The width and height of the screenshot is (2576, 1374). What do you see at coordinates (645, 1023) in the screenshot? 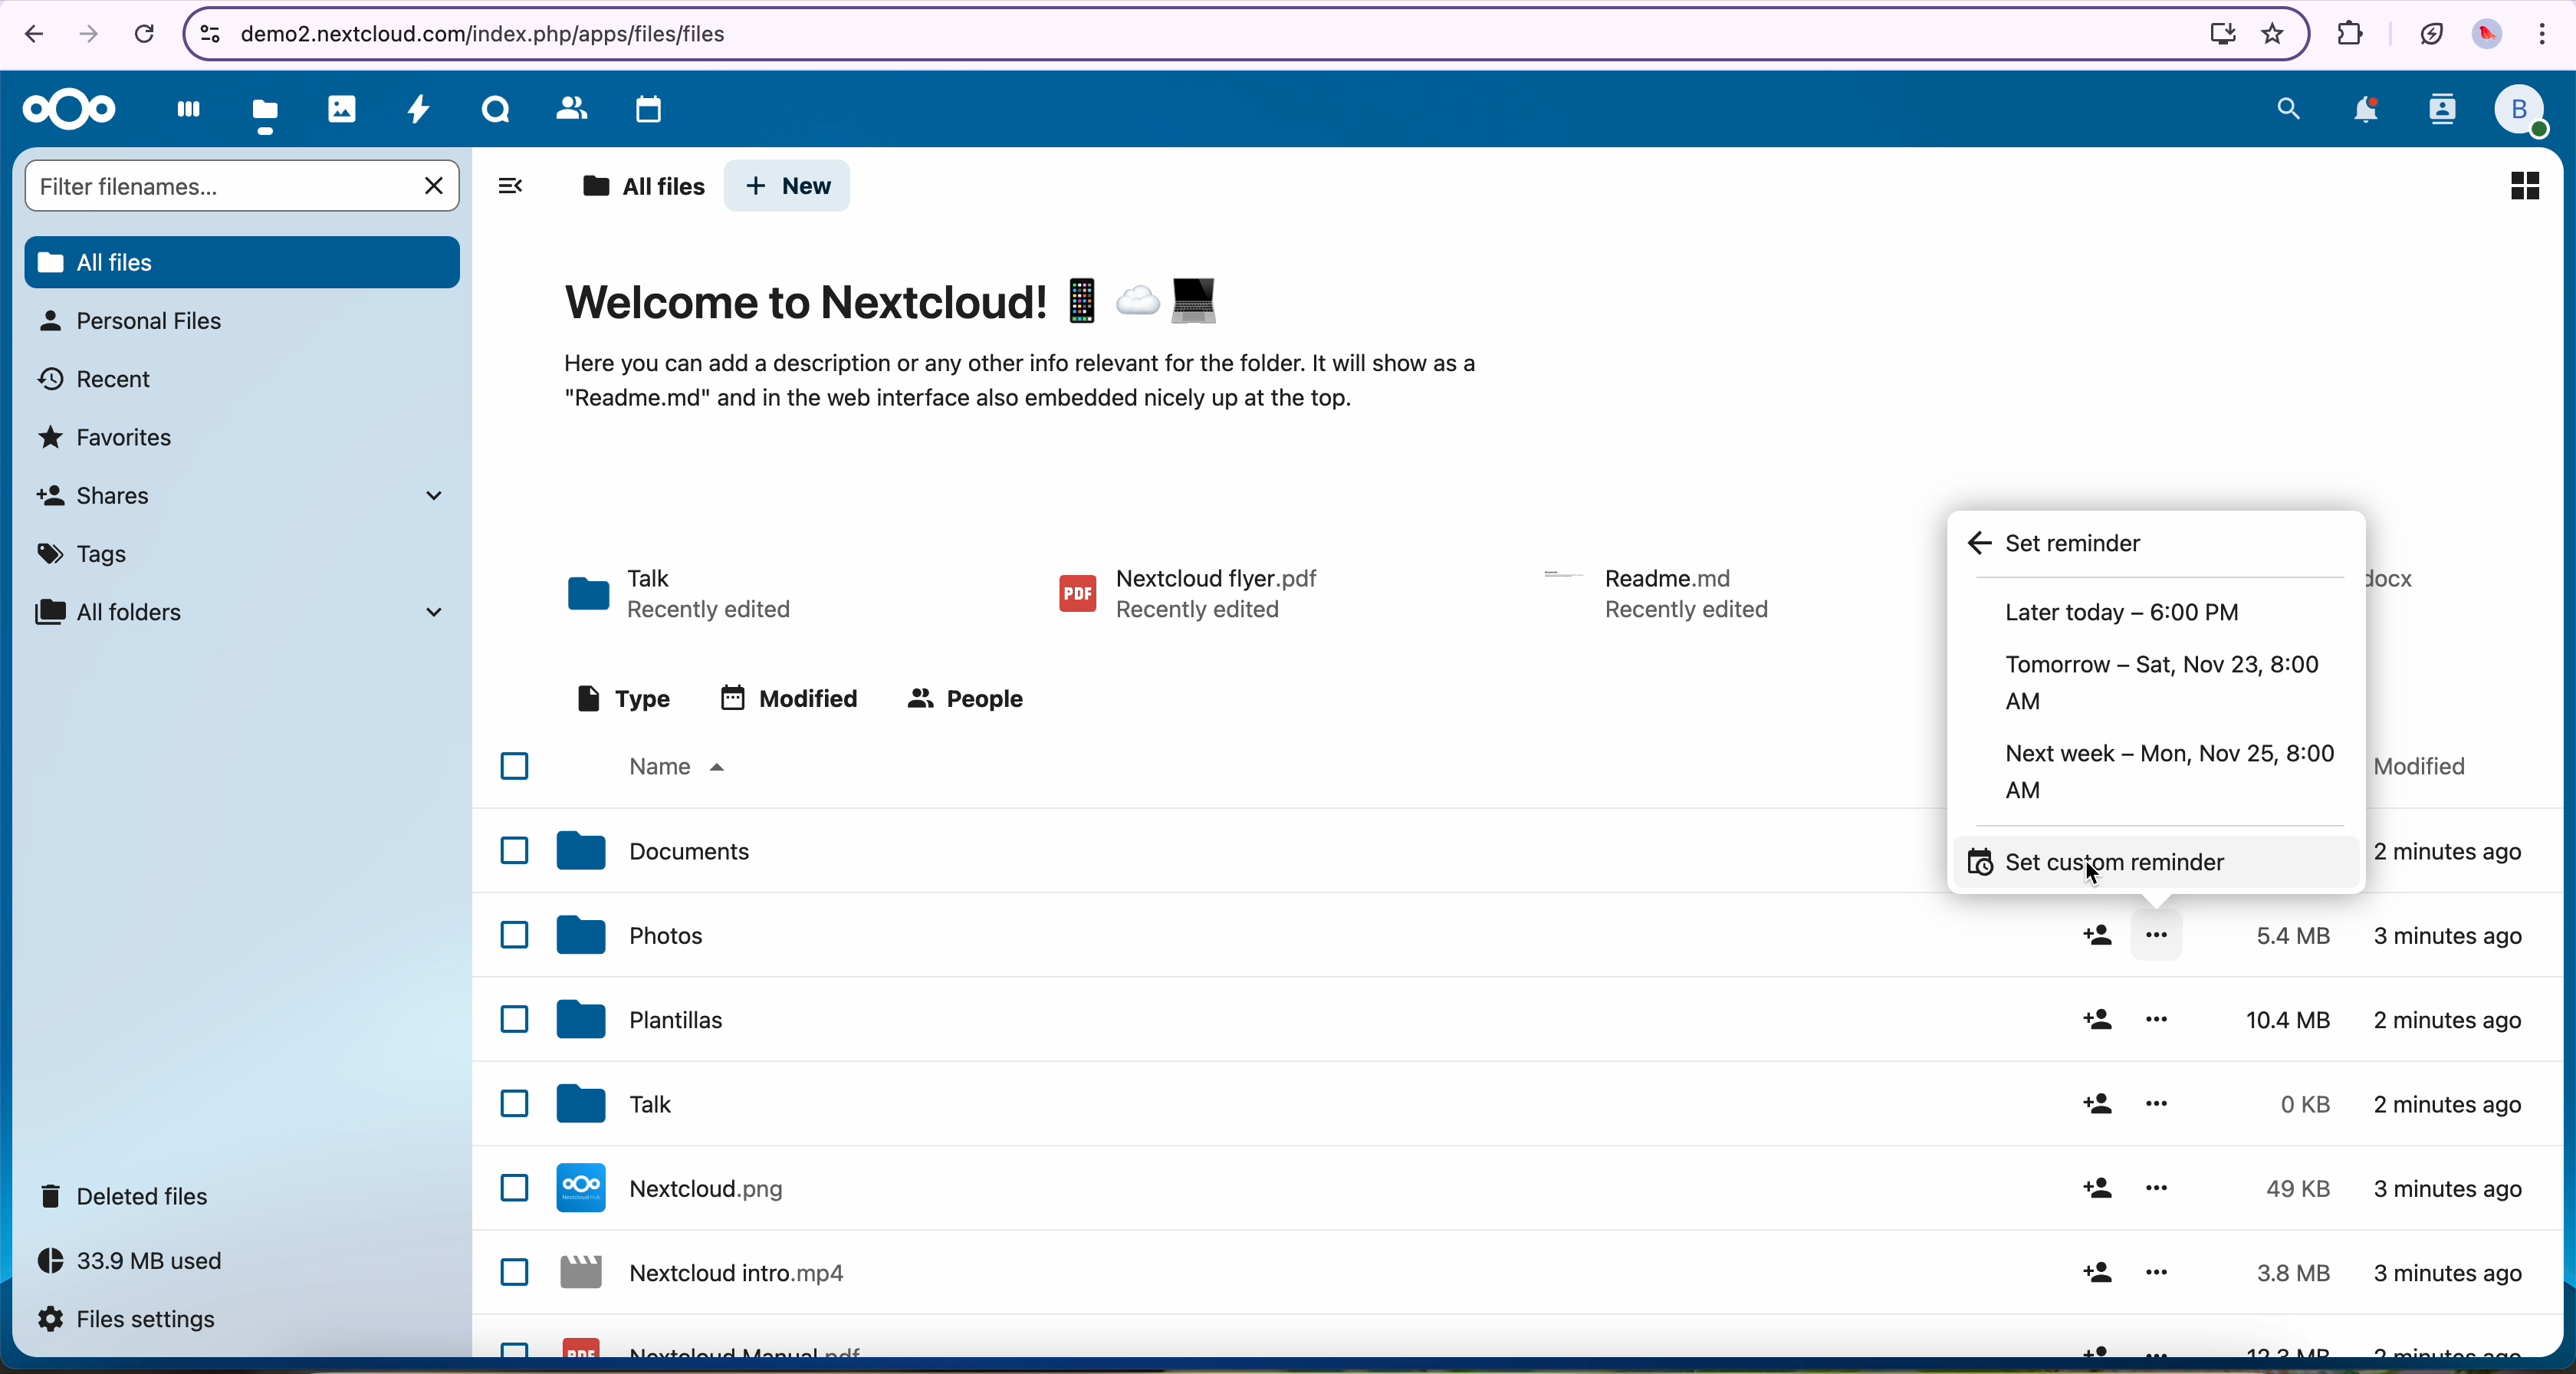
I see `templates` at bounding box center [645, 1023].